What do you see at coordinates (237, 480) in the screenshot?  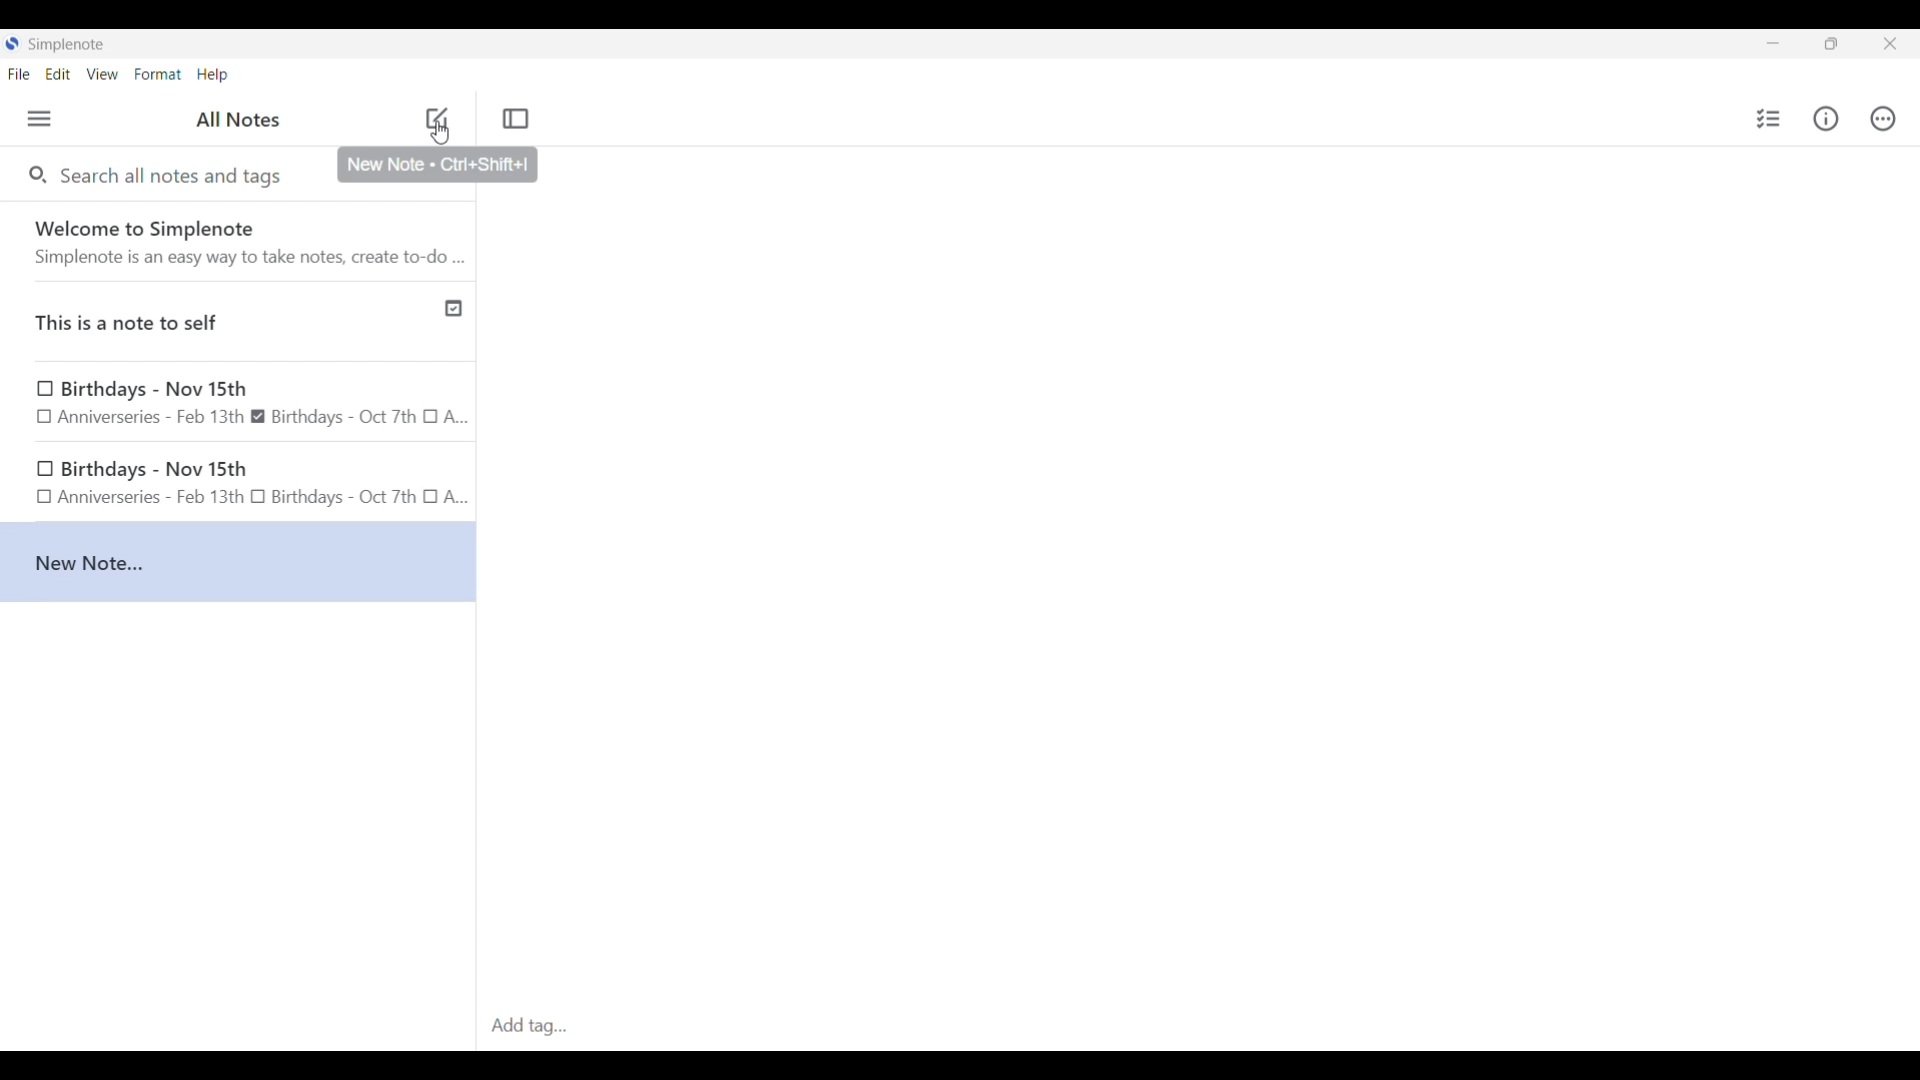 I see `Birthday note` at bounding box center [237, 480].